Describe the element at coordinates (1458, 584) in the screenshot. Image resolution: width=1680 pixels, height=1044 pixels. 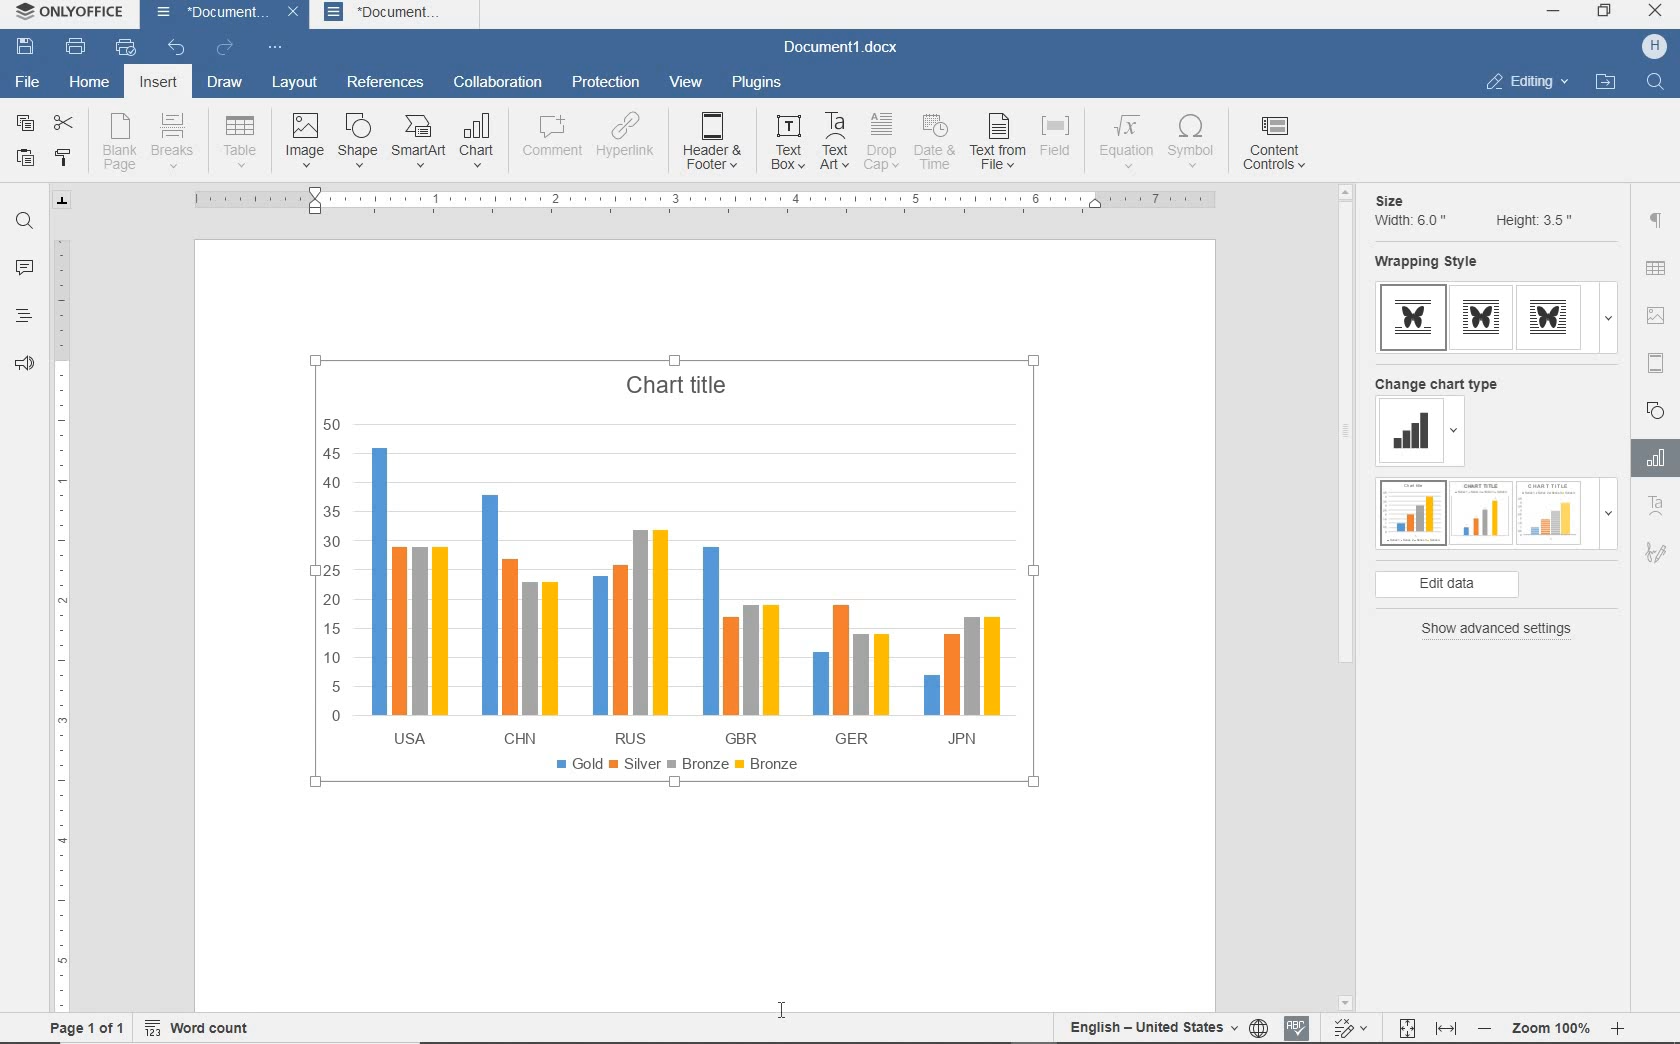
I see `edit data` at that location.